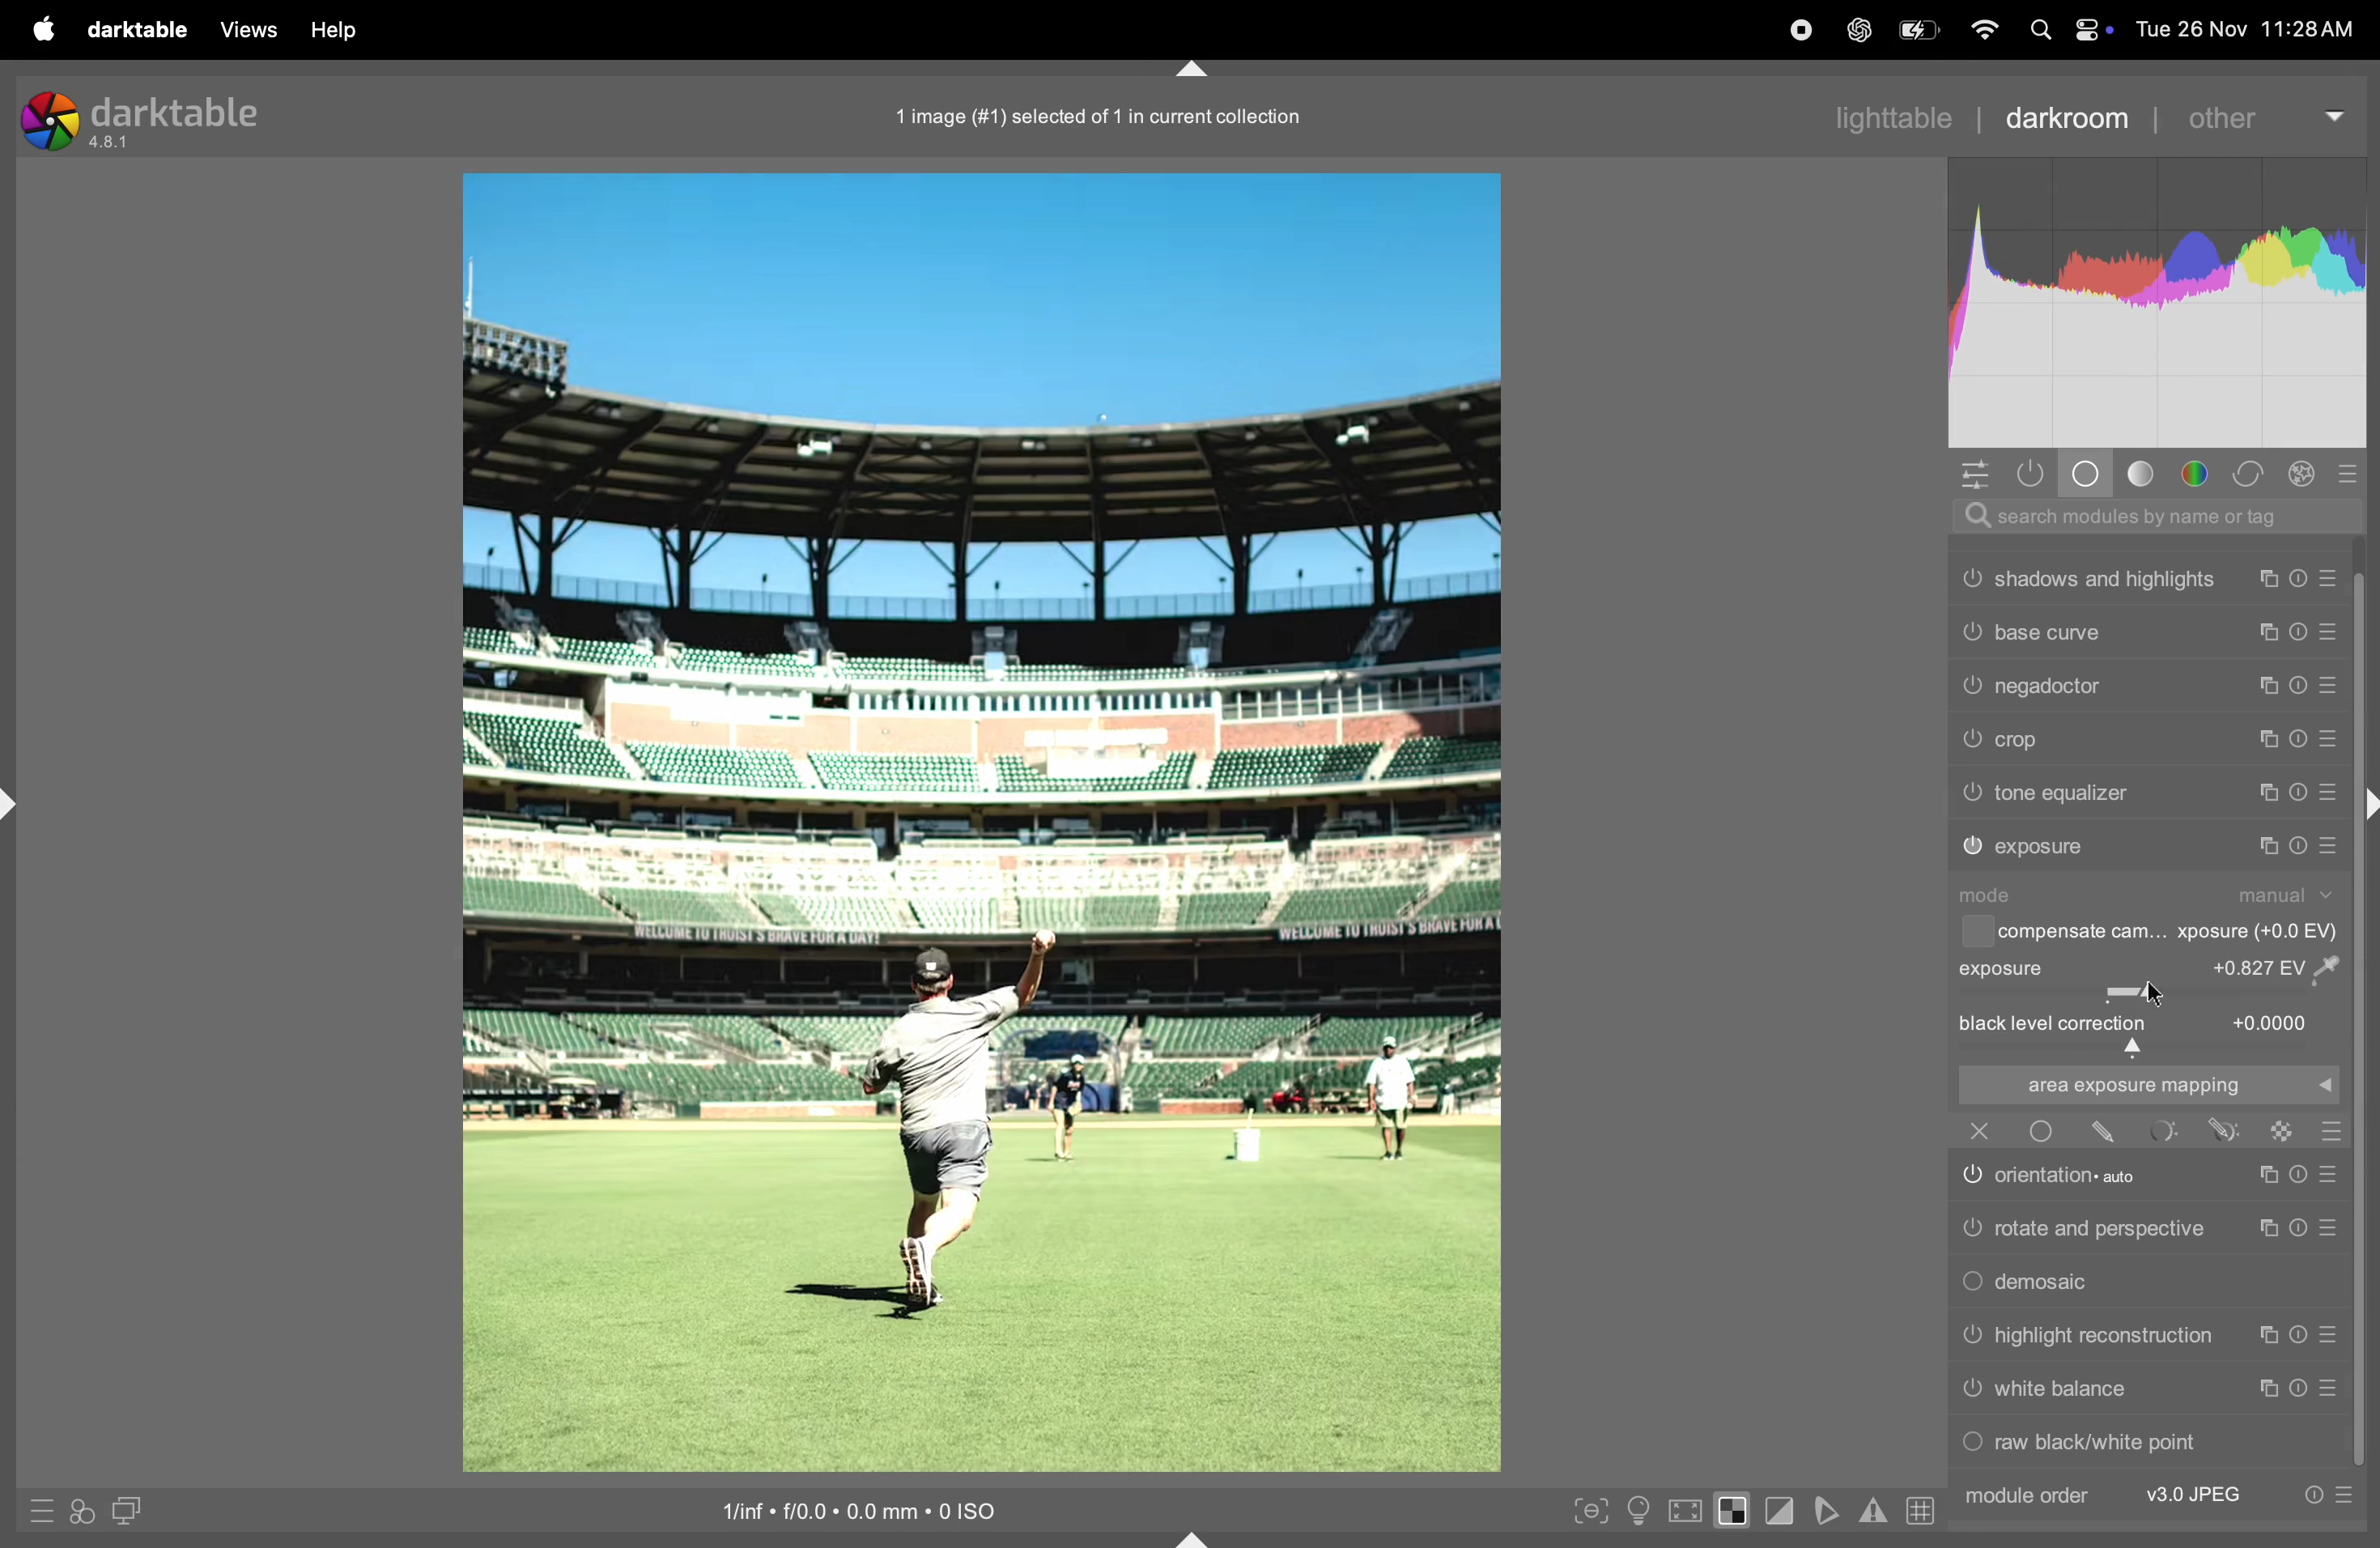  I want to click on crop, so click(2024, 741).